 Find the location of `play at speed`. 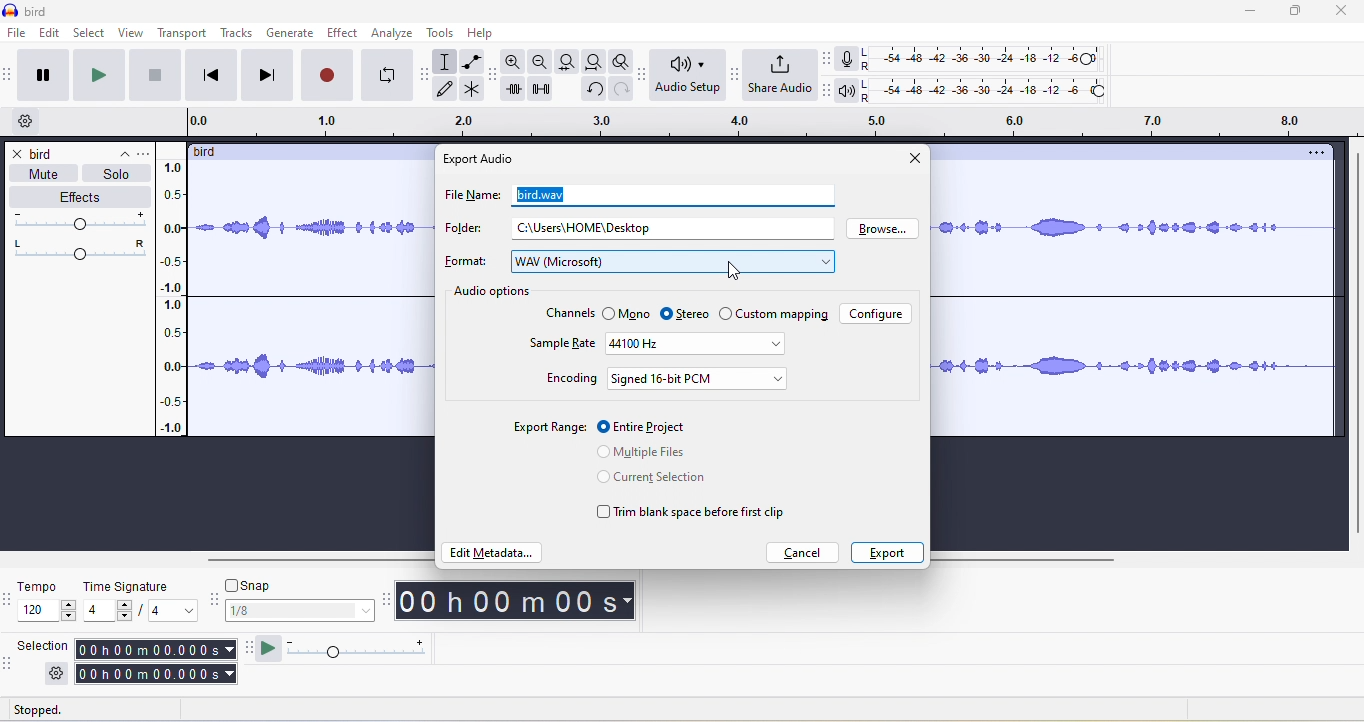

play at speed is located at coordinates (359, 650).